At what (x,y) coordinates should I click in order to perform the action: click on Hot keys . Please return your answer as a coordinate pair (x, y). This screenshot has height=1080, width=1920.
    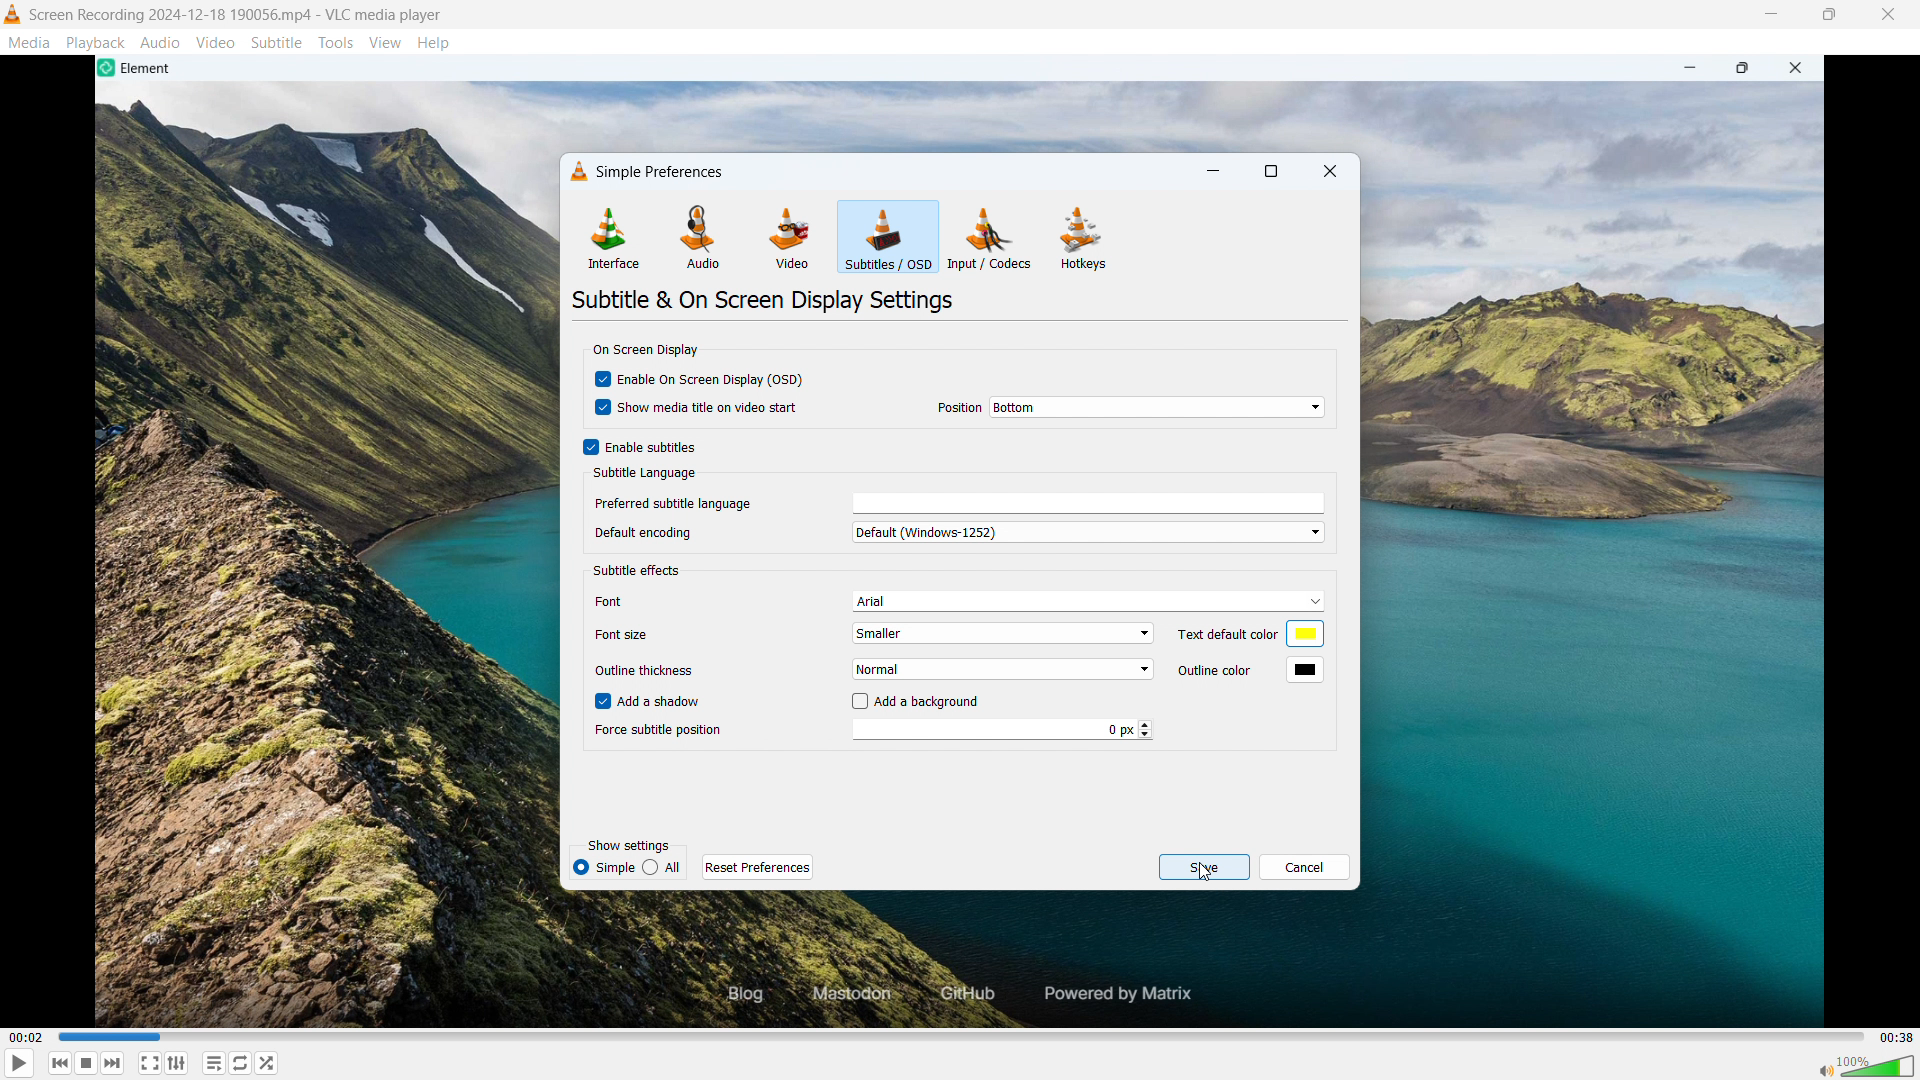
    Looking at the image, I should click on (1083, 239).